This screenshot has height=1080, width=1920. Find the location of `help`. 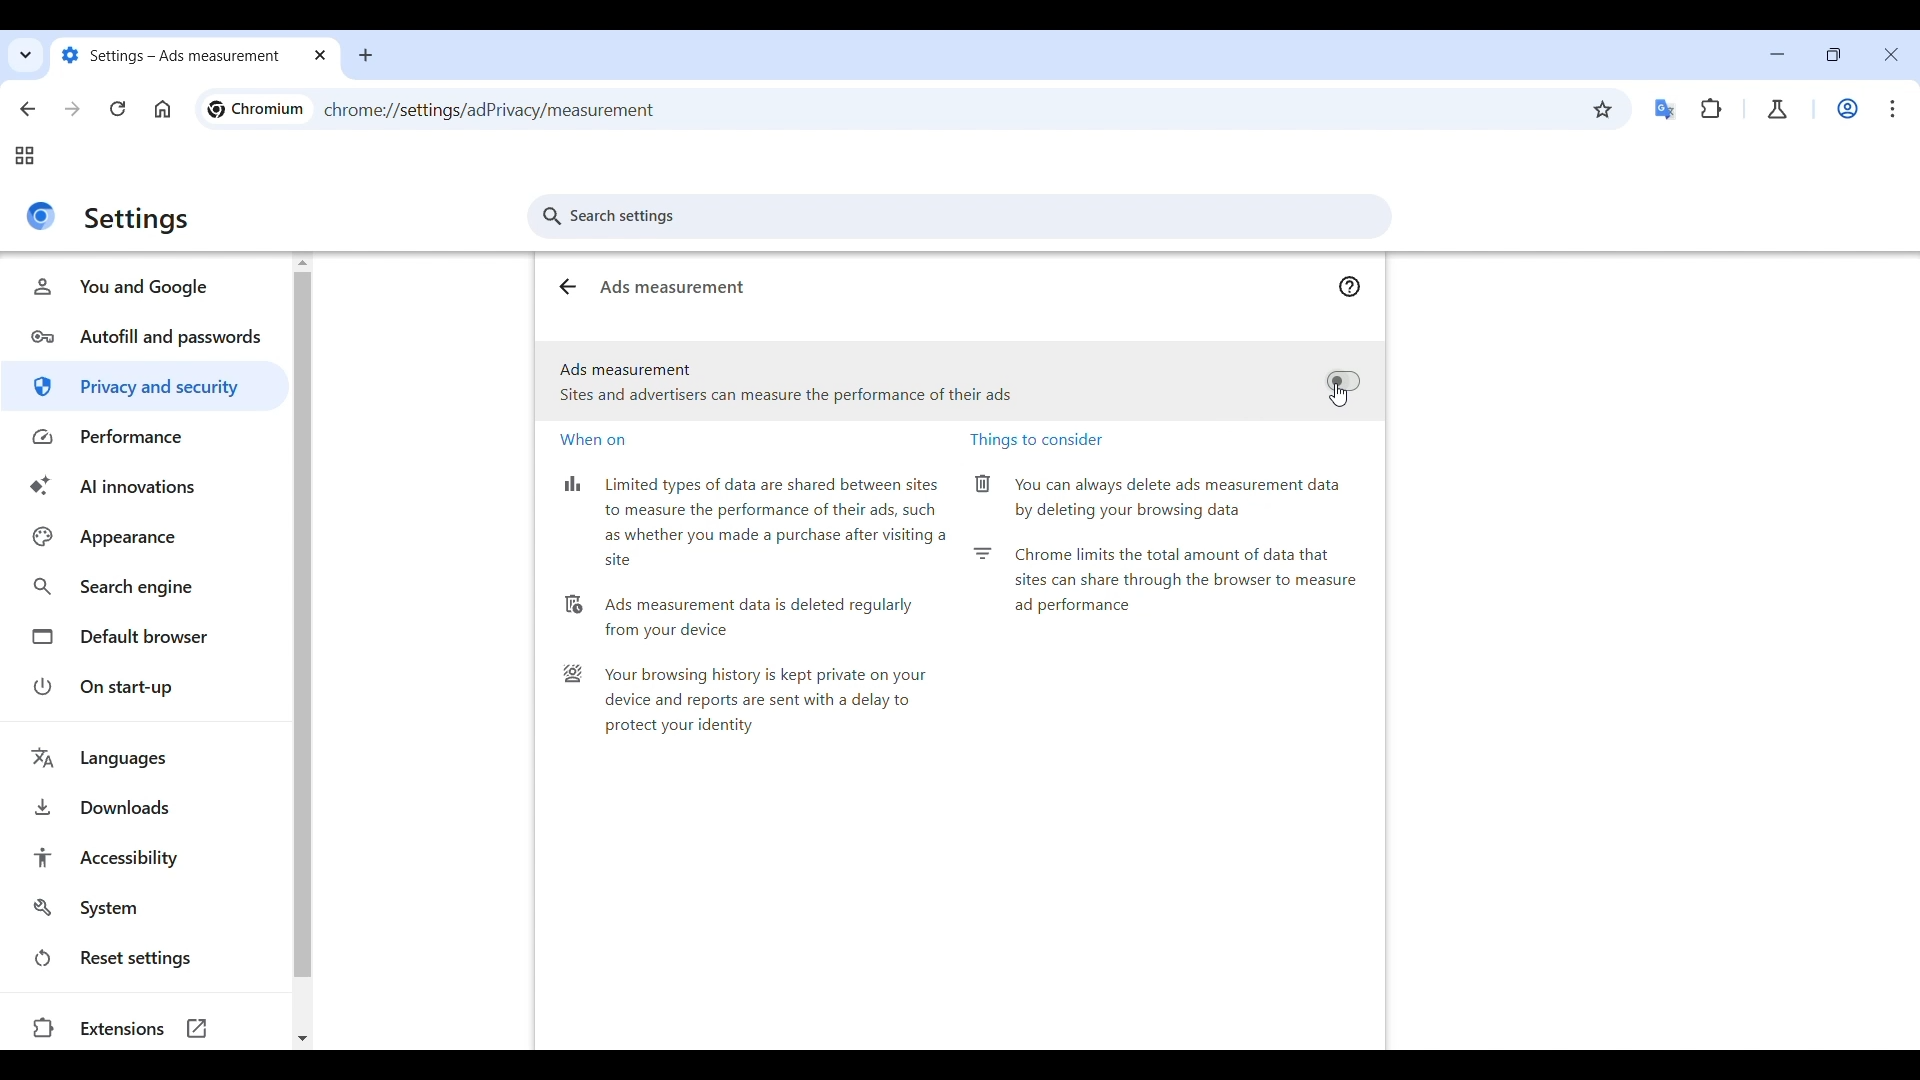

help is located at coordinates (1348, 285).